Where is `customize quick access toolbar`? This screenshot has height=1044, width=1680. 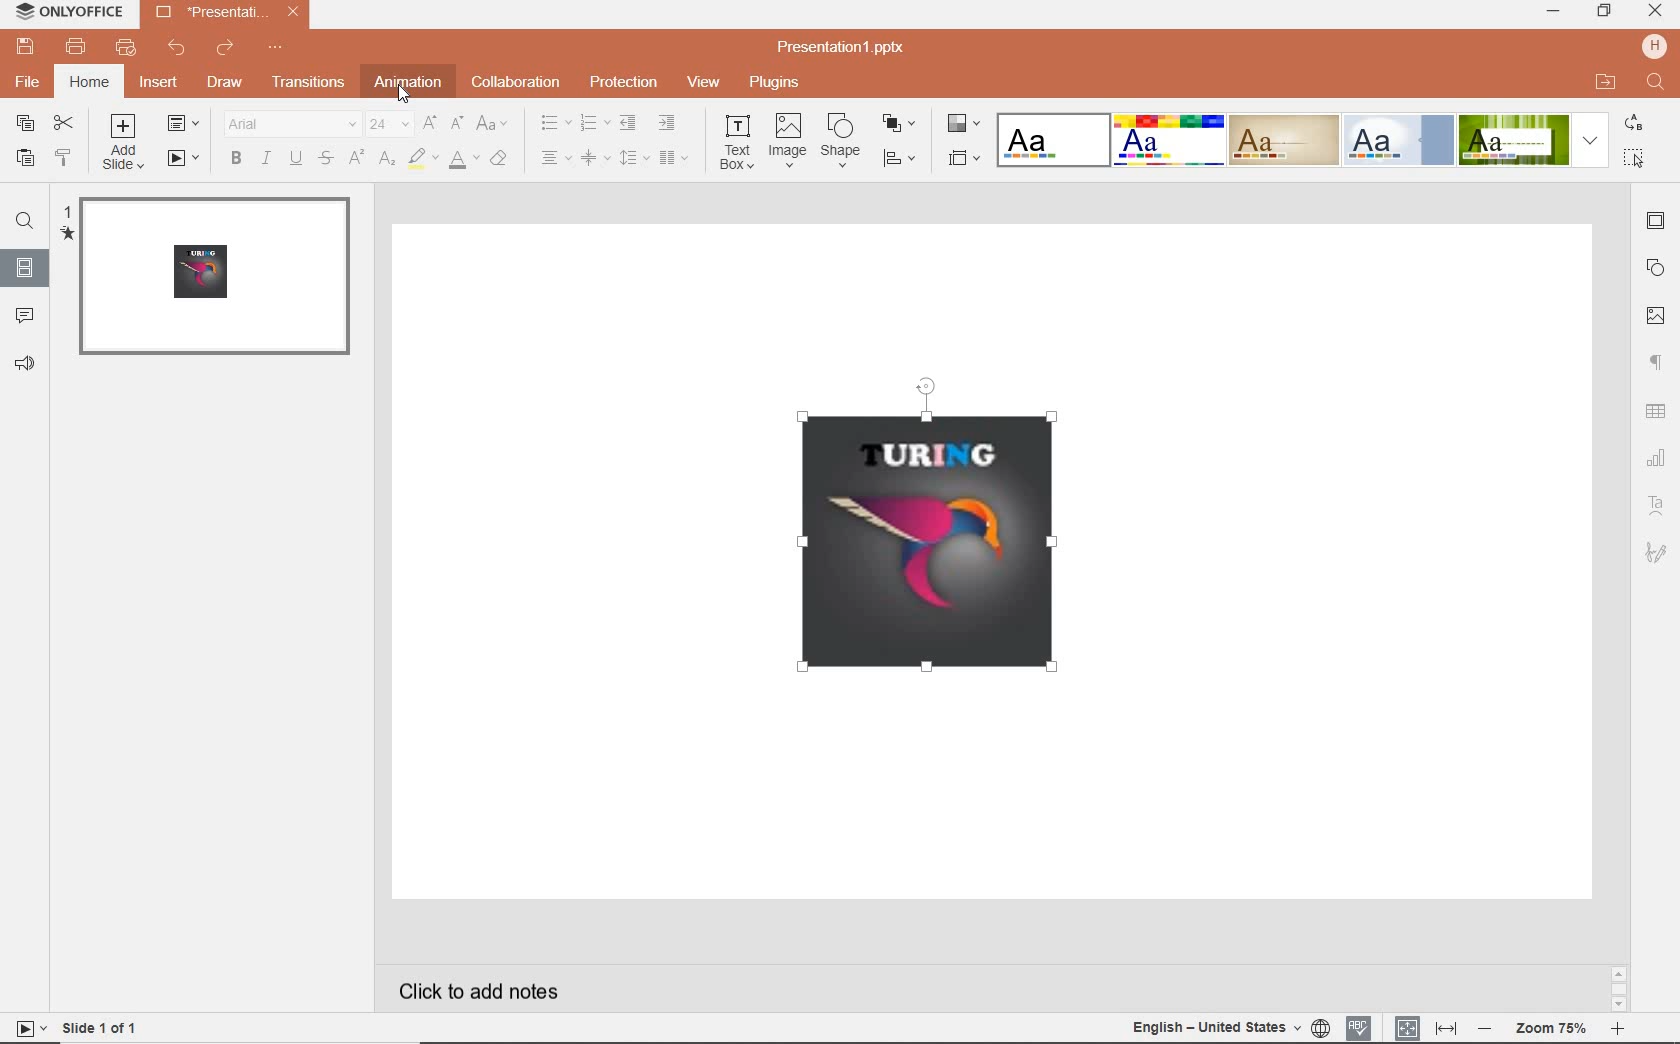 customize quick access toolbar is located at coordinates (274, 47).